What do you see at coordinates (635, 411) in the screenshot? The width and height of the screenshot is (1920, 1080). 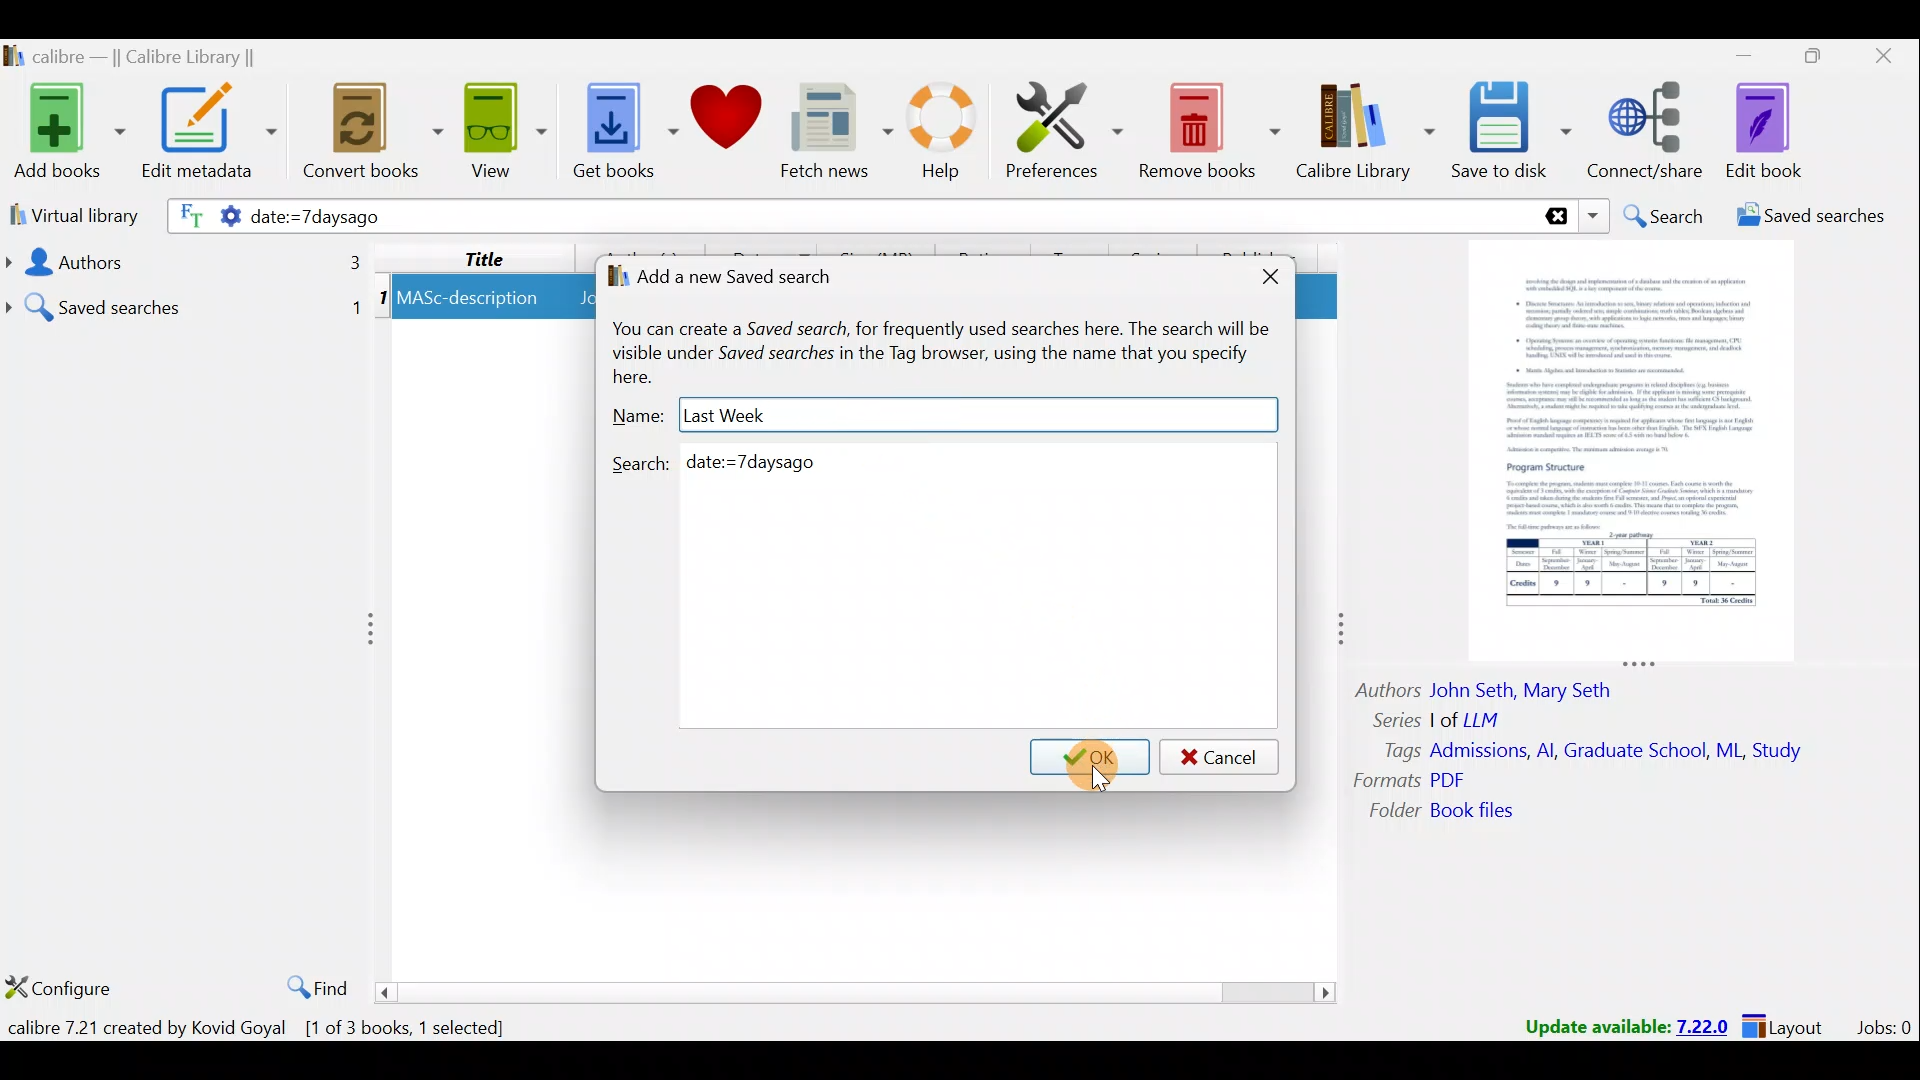 I see `Name` at bounding box center [635, 411].